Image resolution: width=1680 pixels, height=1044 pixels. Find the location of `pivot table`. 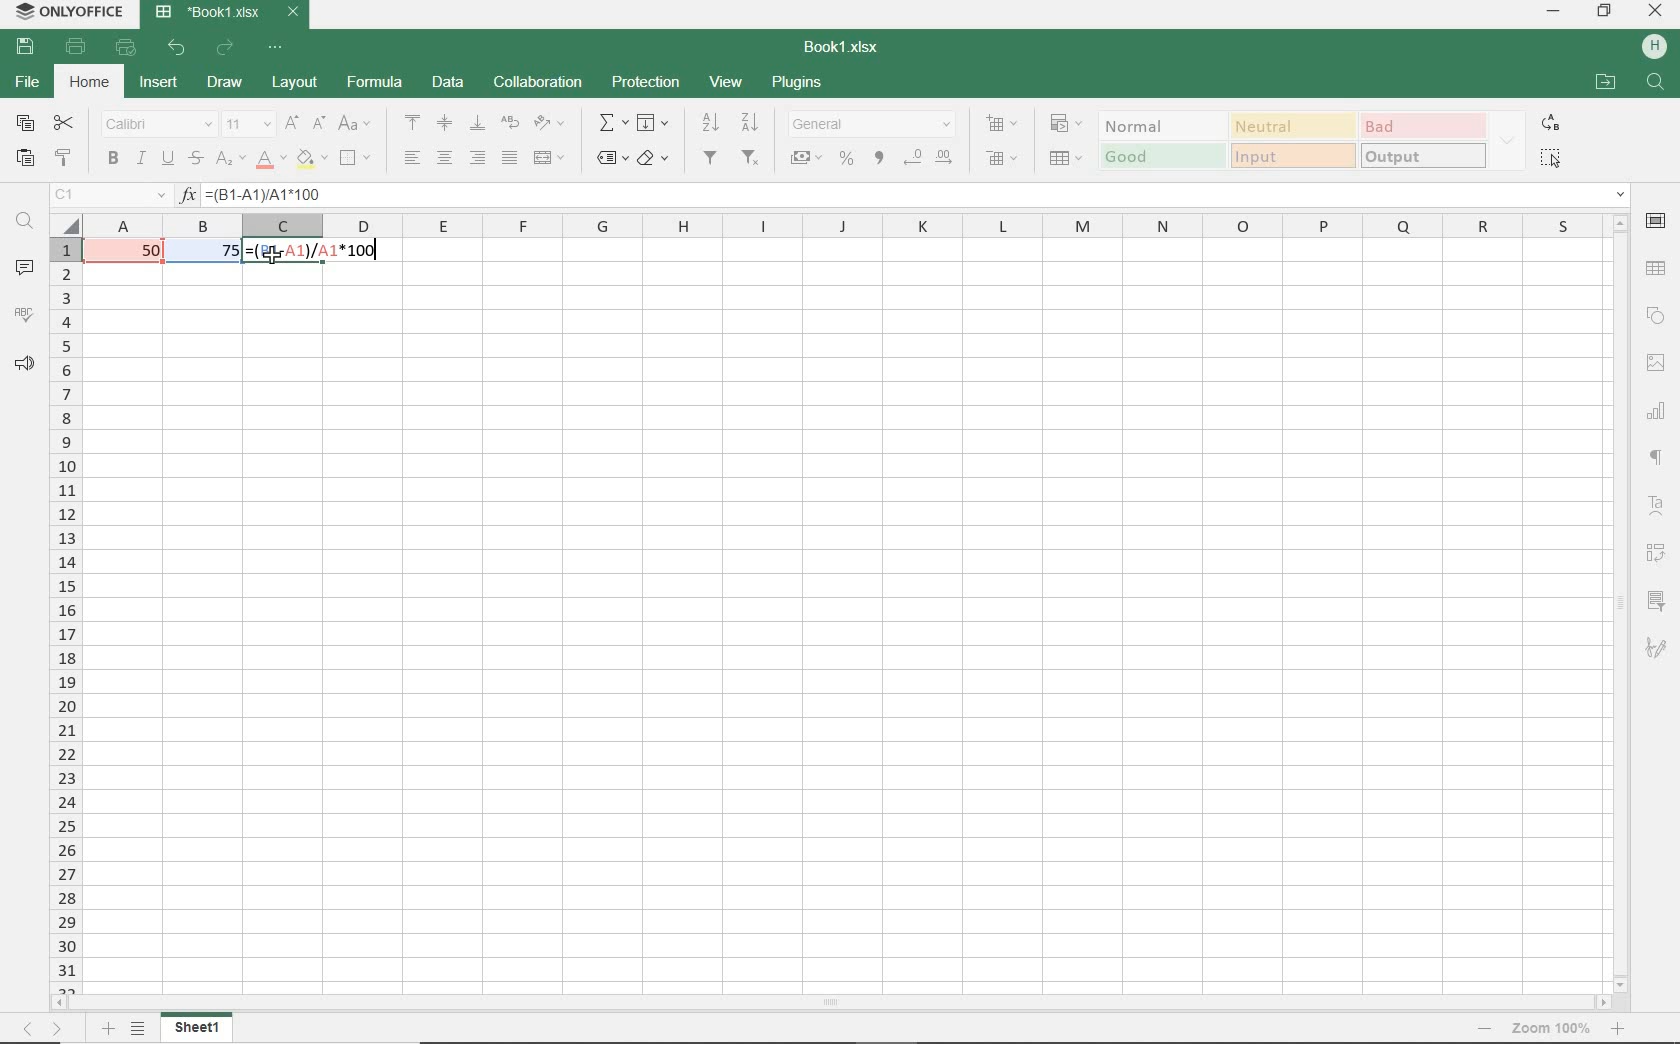

pivot table is located at coordinates (1659, 551).